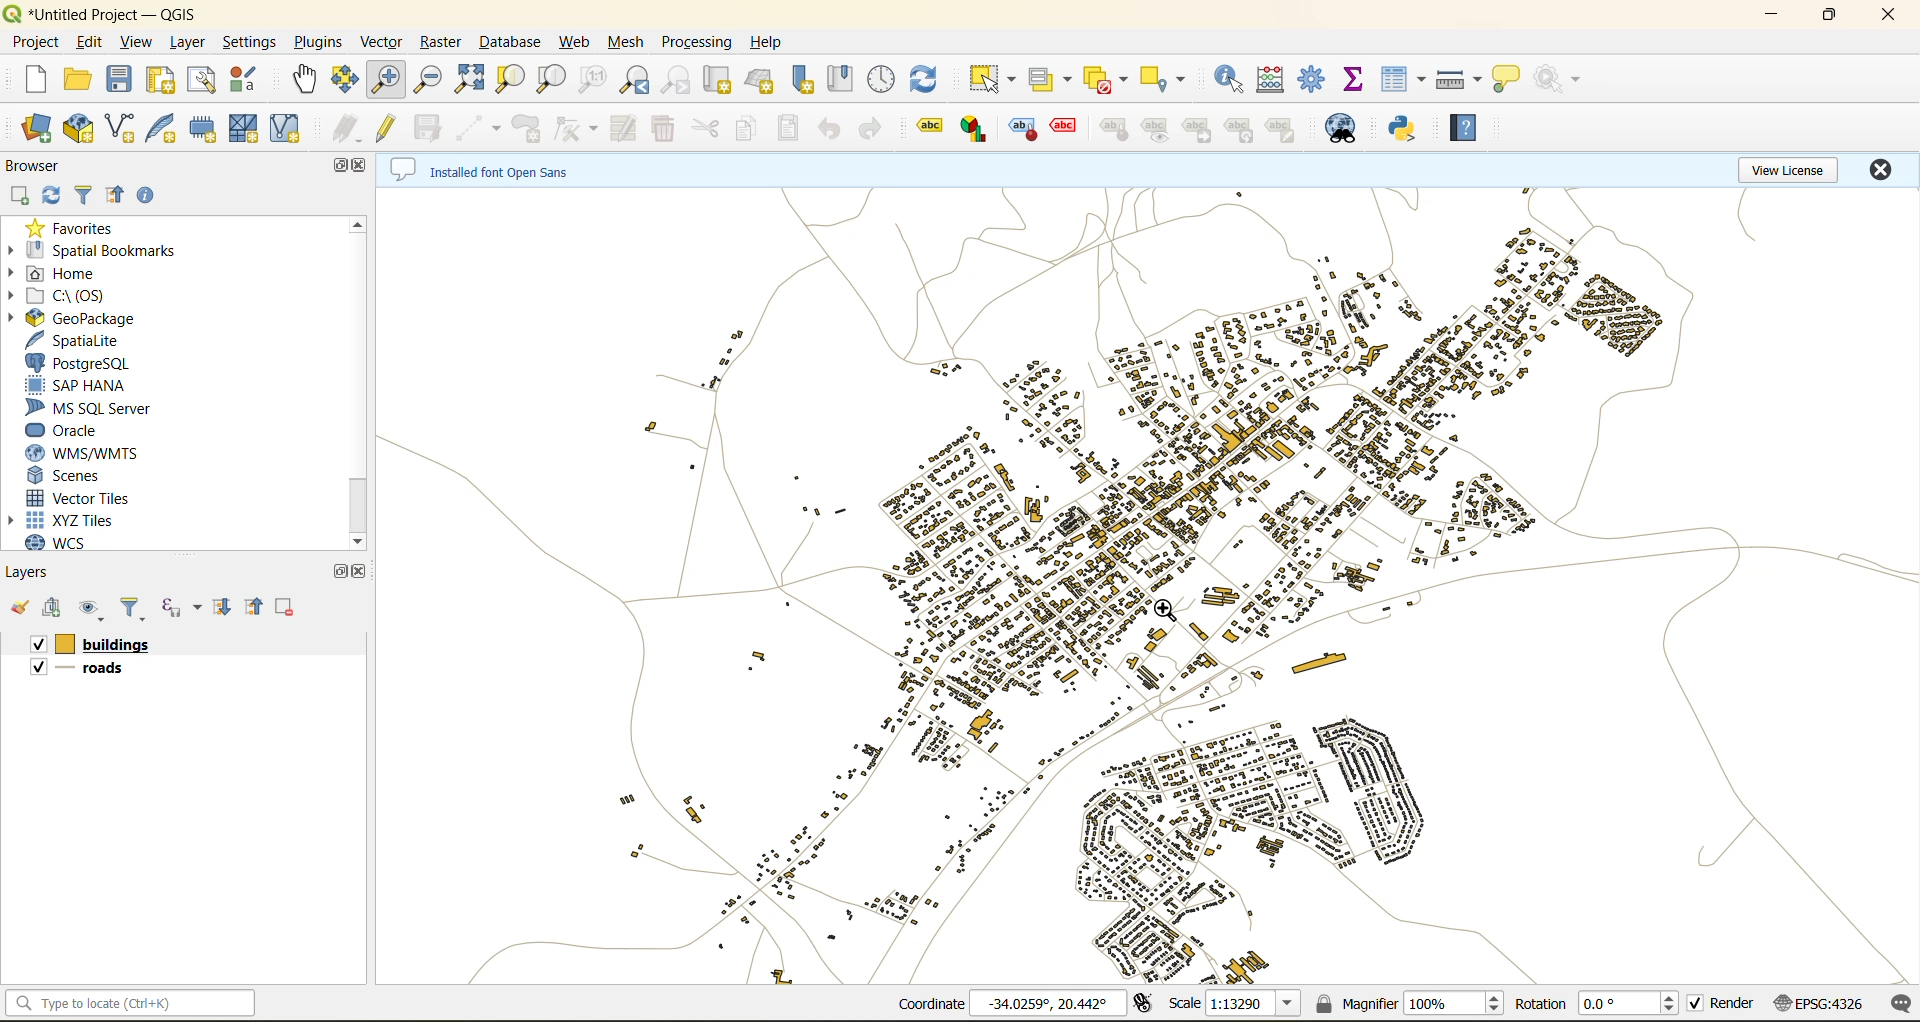 The height and width of the screenshot is (1022, 1920). I want to click on attributes table, so click(1399, 78).